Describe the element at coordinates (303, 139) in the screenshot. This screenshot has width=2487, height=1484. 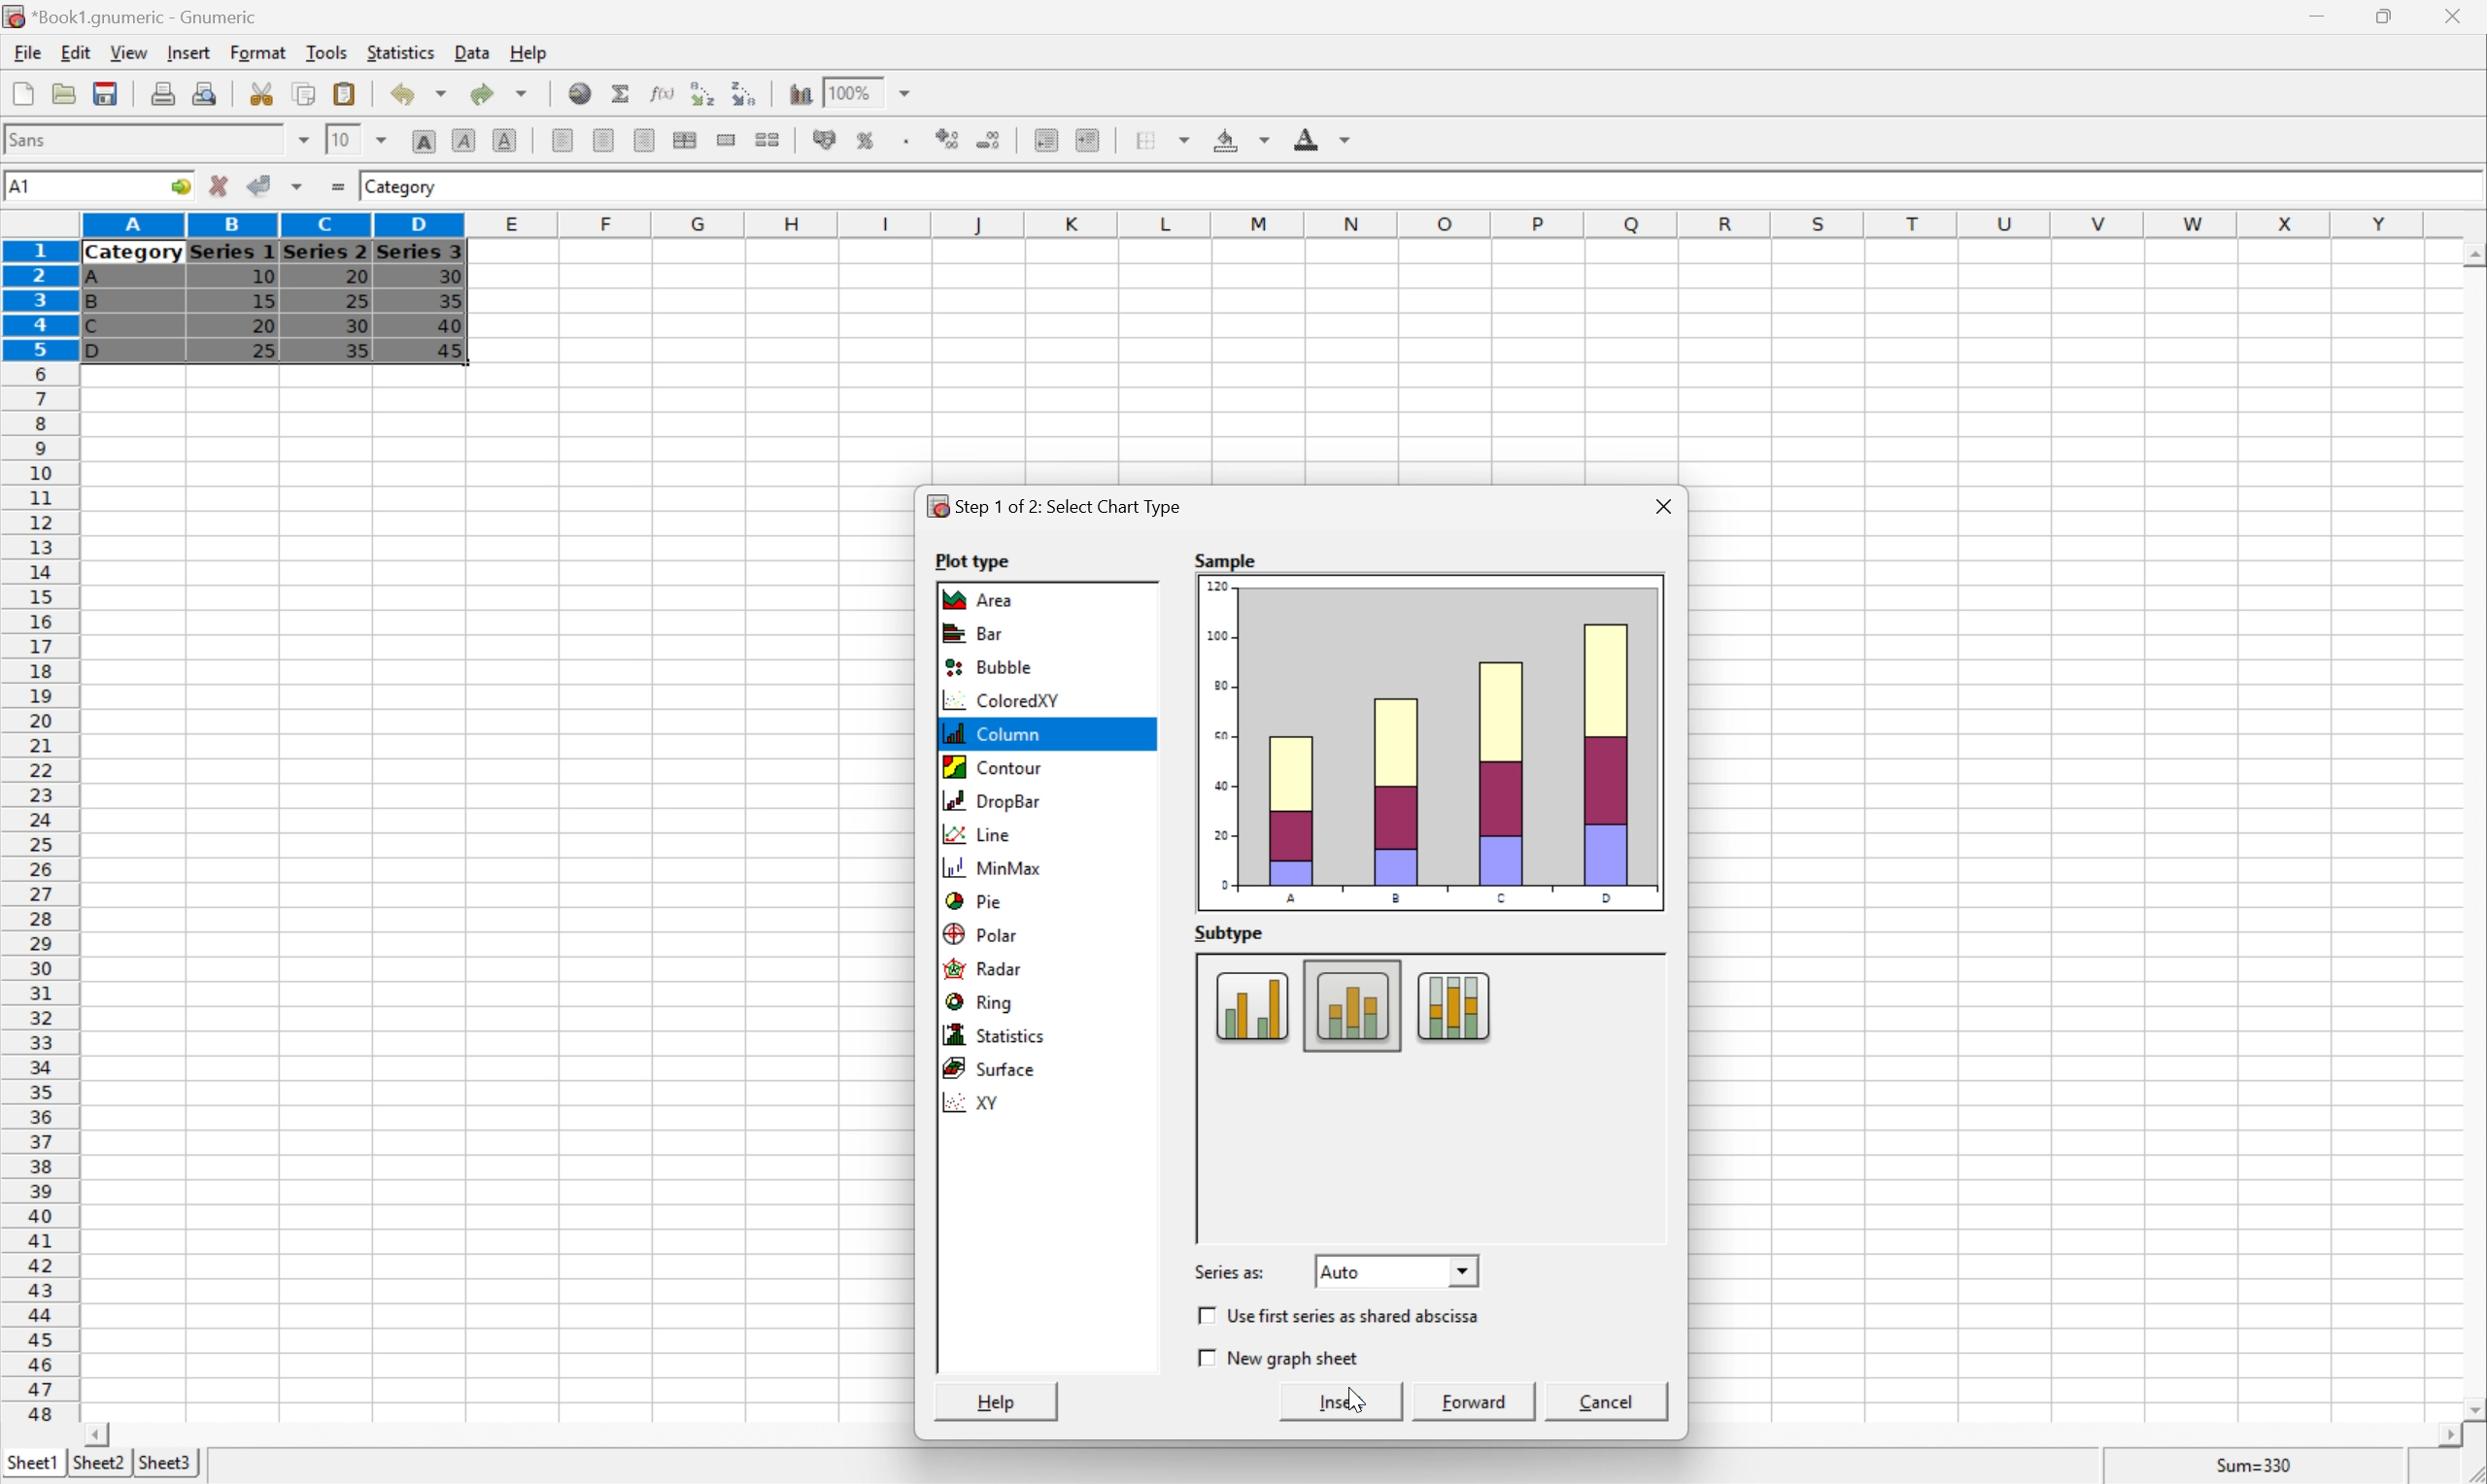
I see `Drop Down` at that location.